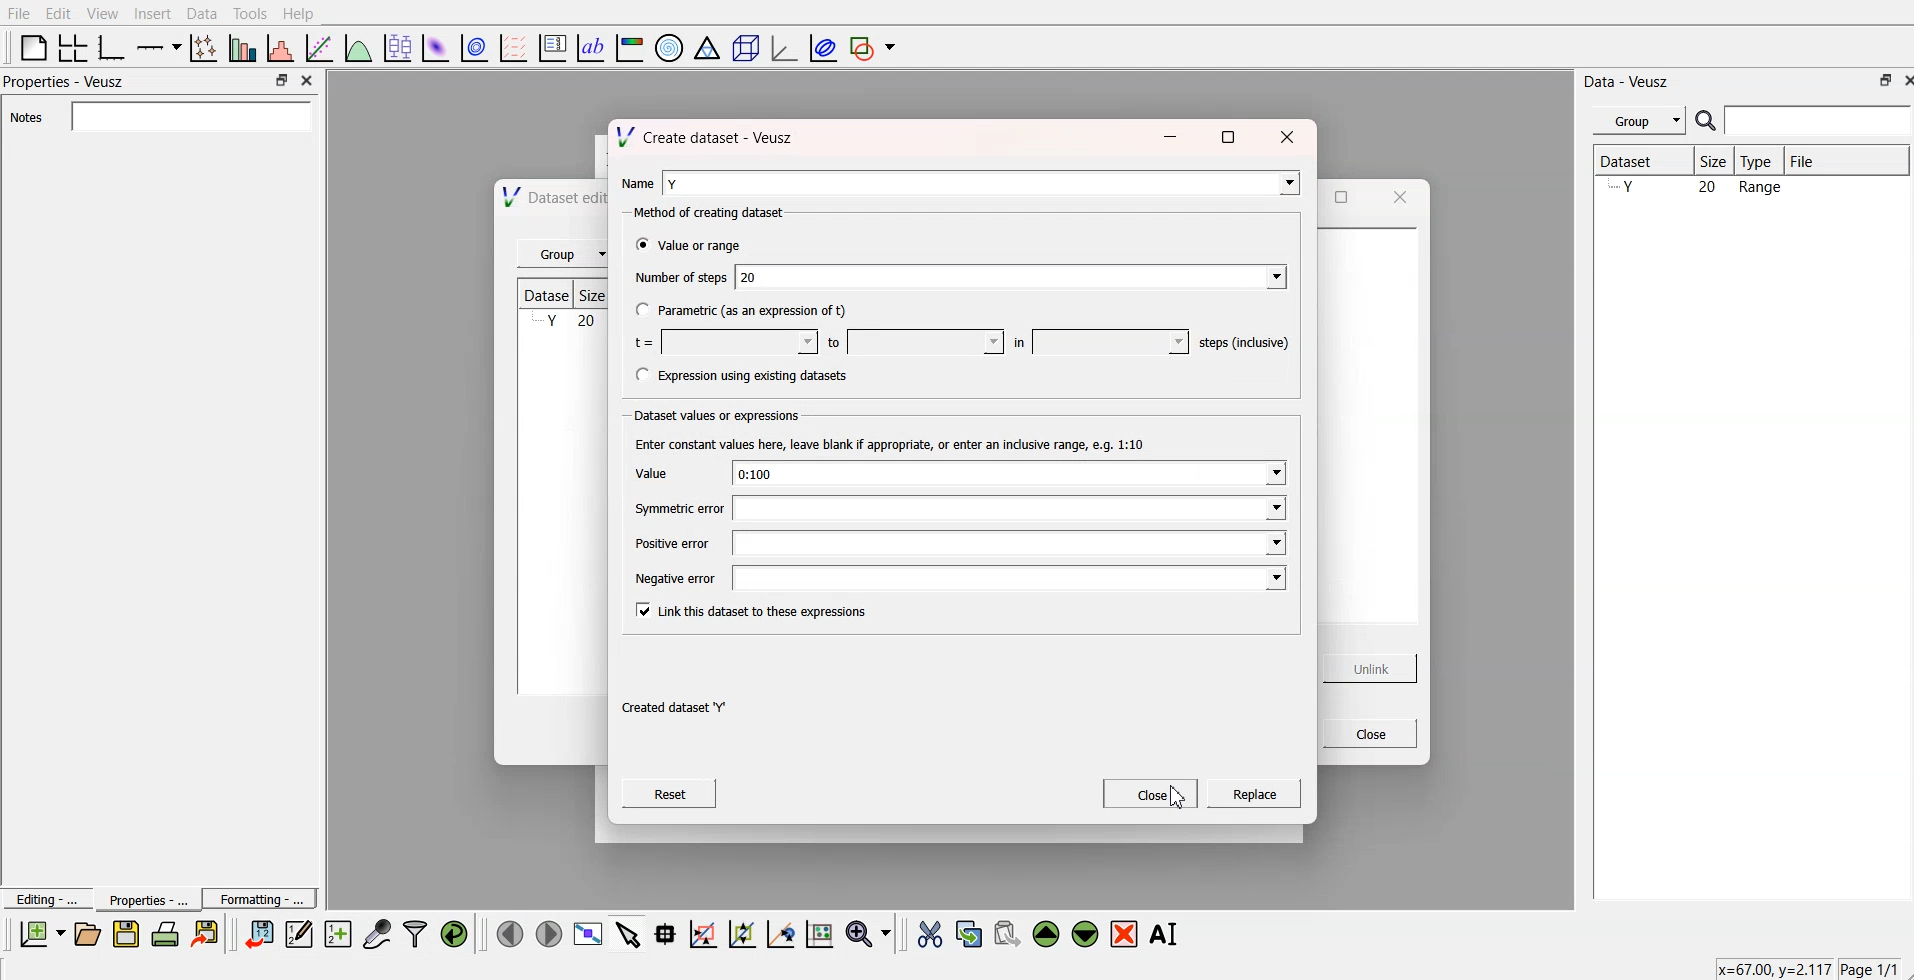 Image resolution: width=1914 pixels, height=980 pixels. What do you see at coordinates (260, 896) in the screenshot?
I see `Formatting` at bounding box center [260, 896].